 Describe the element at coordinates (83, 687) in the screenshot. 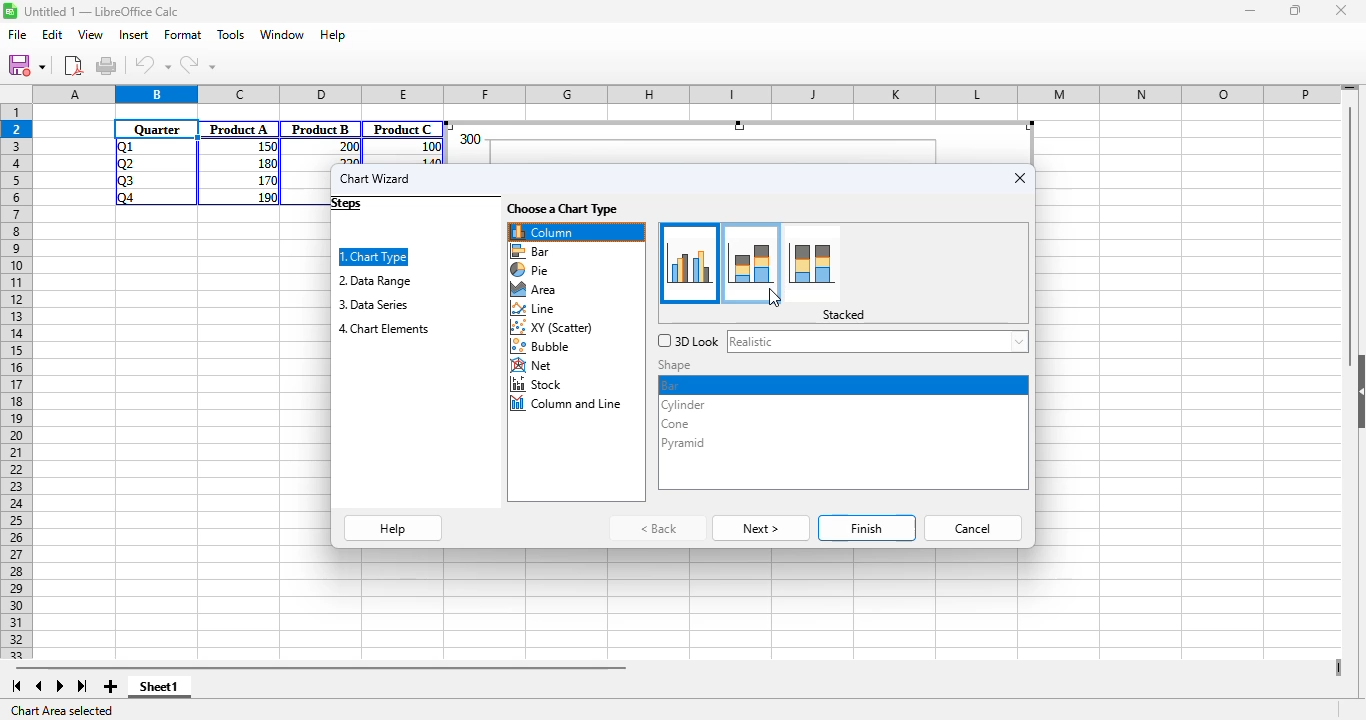

I see `scroll to last sheet` at that location.